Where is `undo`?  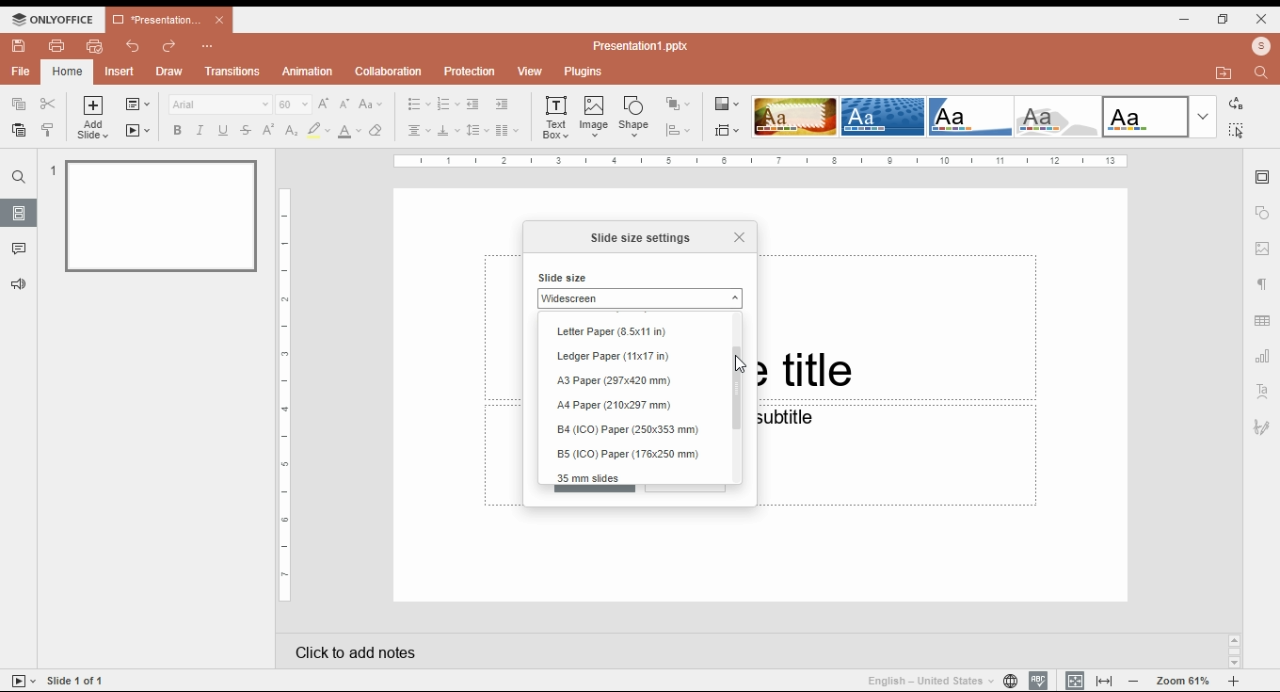 undo is located at coordinates (134, 46).